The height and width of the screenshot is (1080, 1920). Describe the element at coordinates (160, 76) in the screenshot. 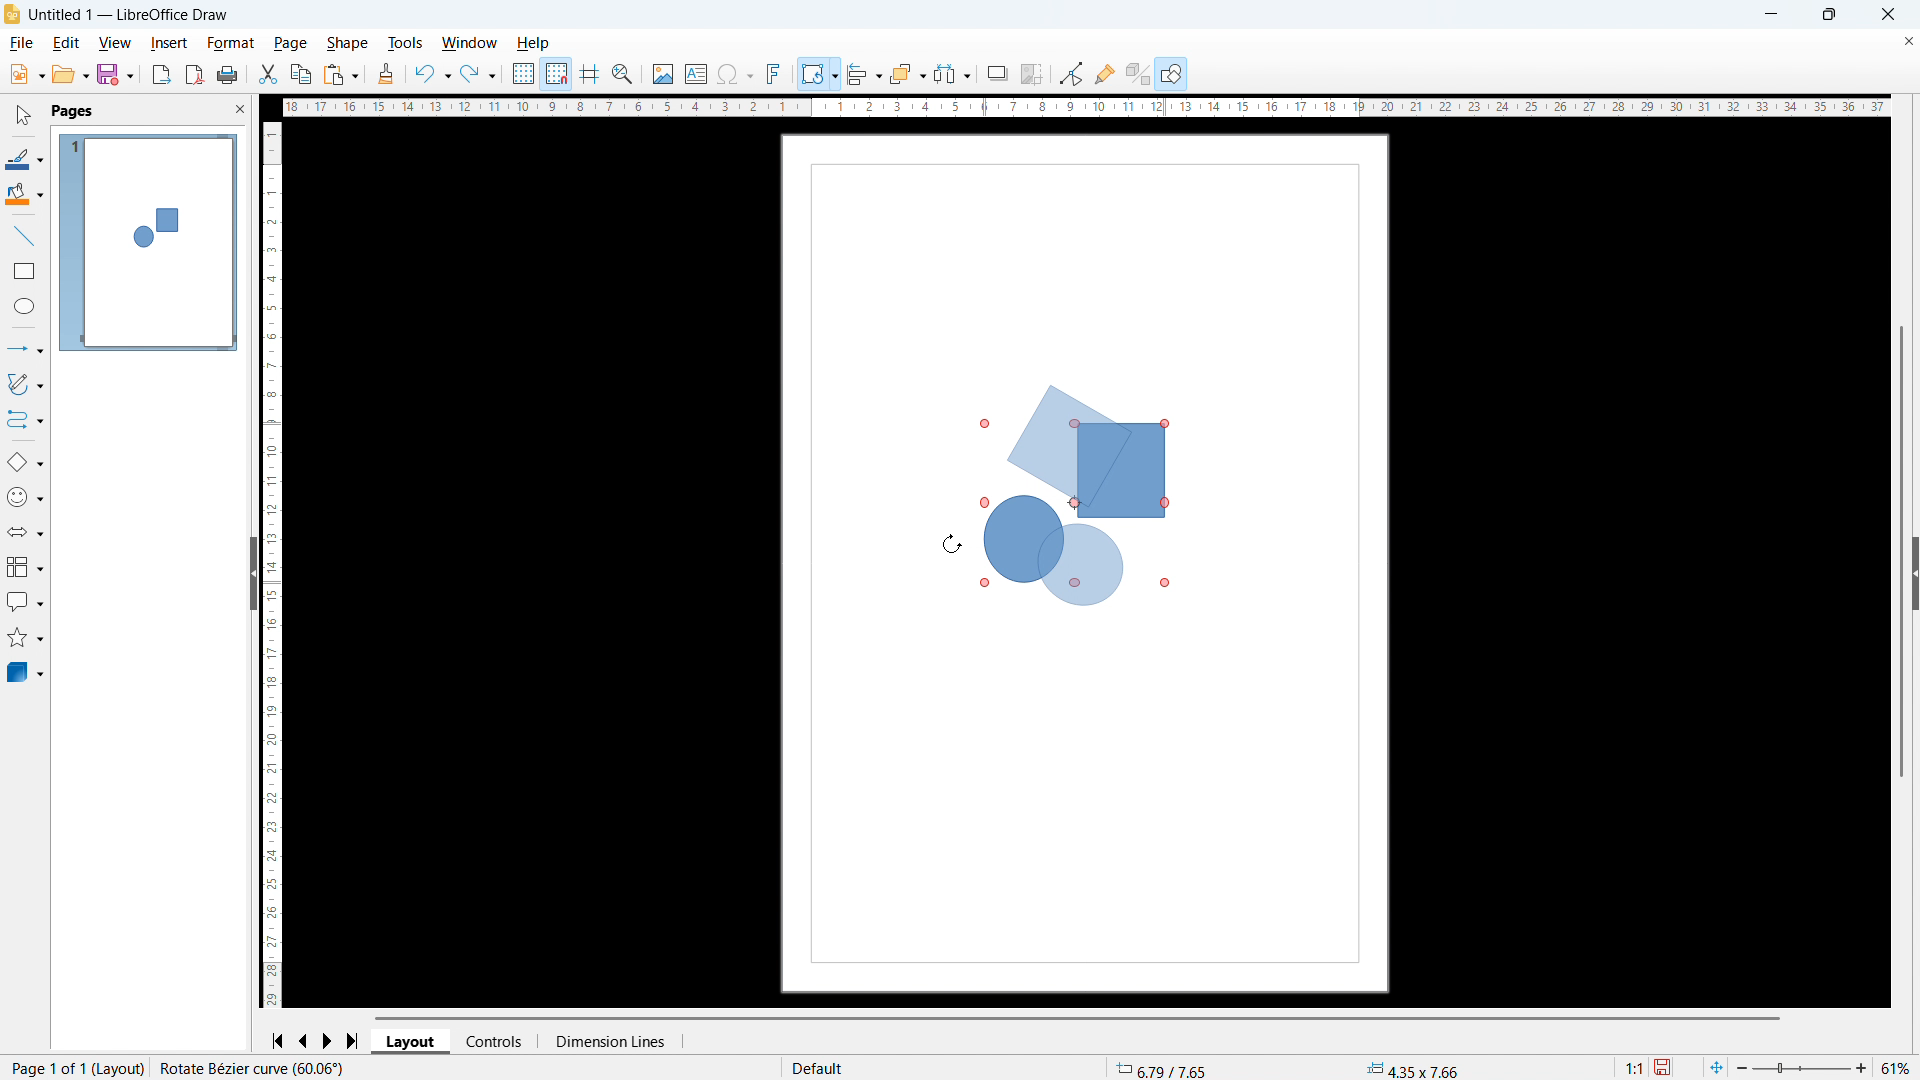

I see `Export ` at that location.